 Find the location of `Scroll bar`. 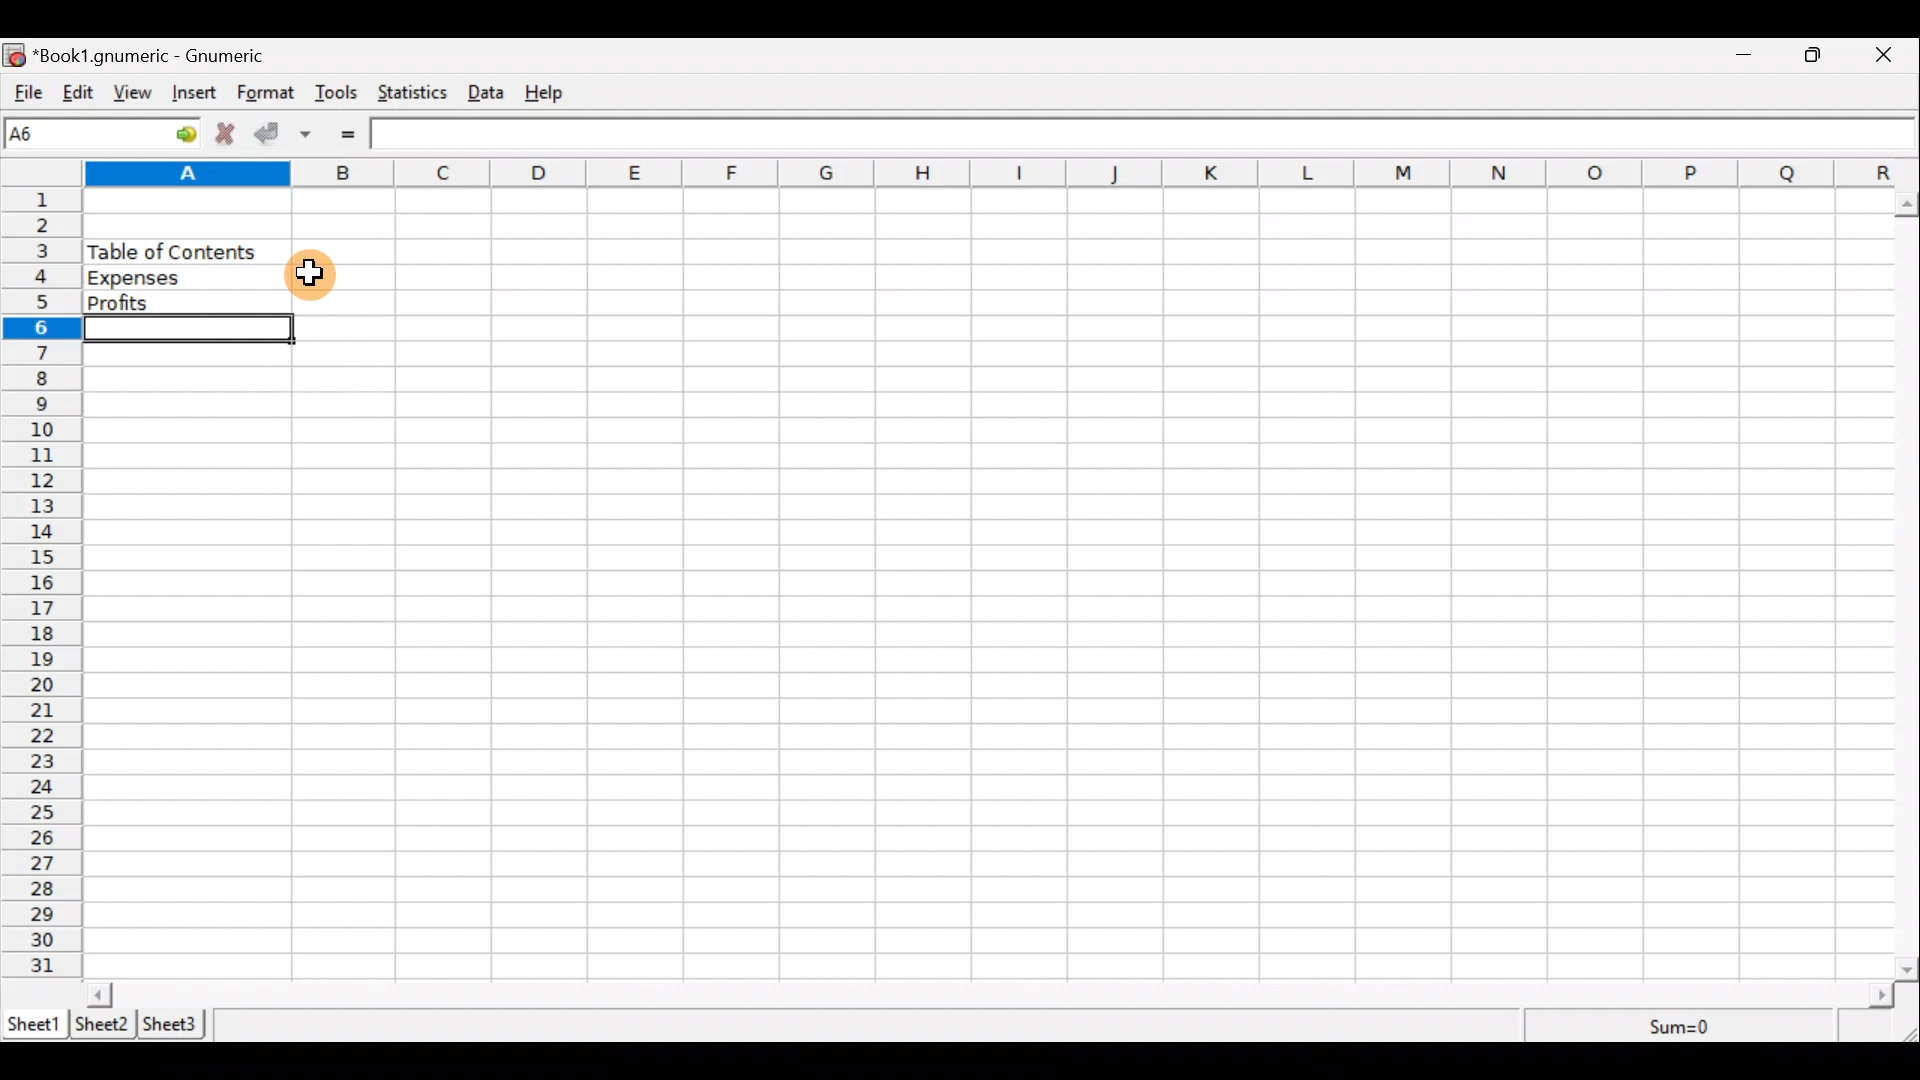

Scroll bar is located at coordinates (1908, 582).